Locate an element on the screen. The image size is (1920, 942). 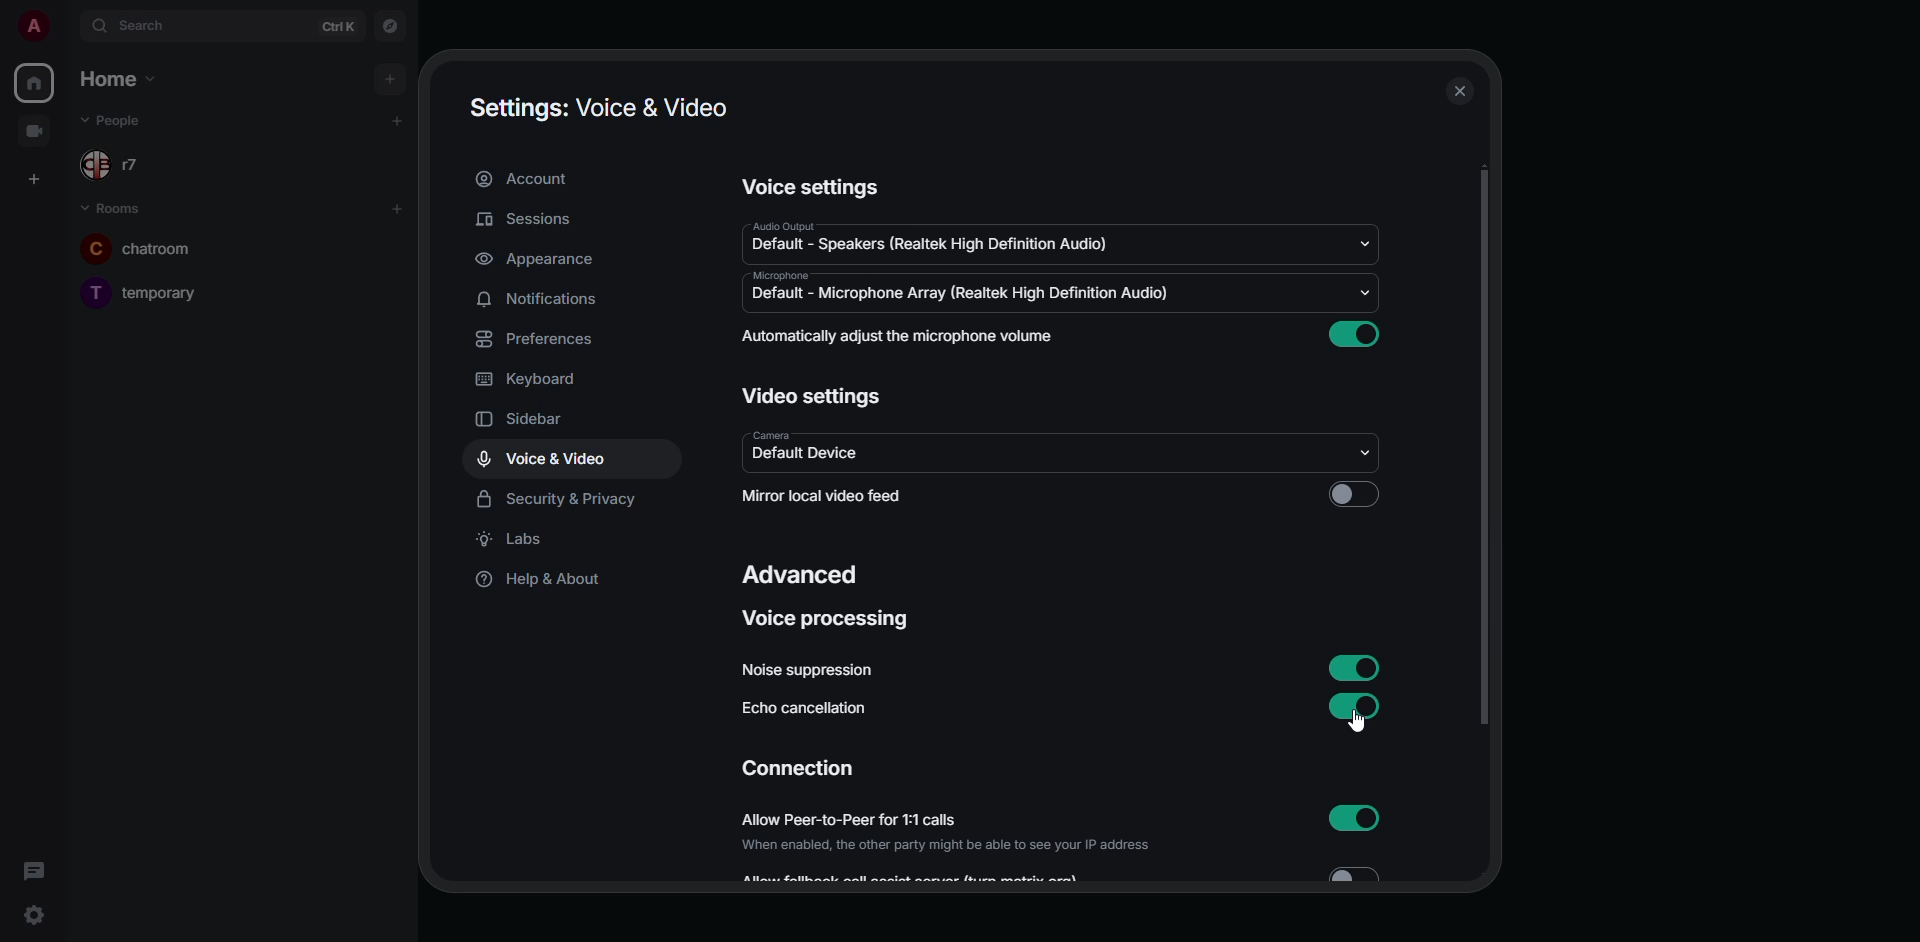
default is located at coordinates (808, 457).